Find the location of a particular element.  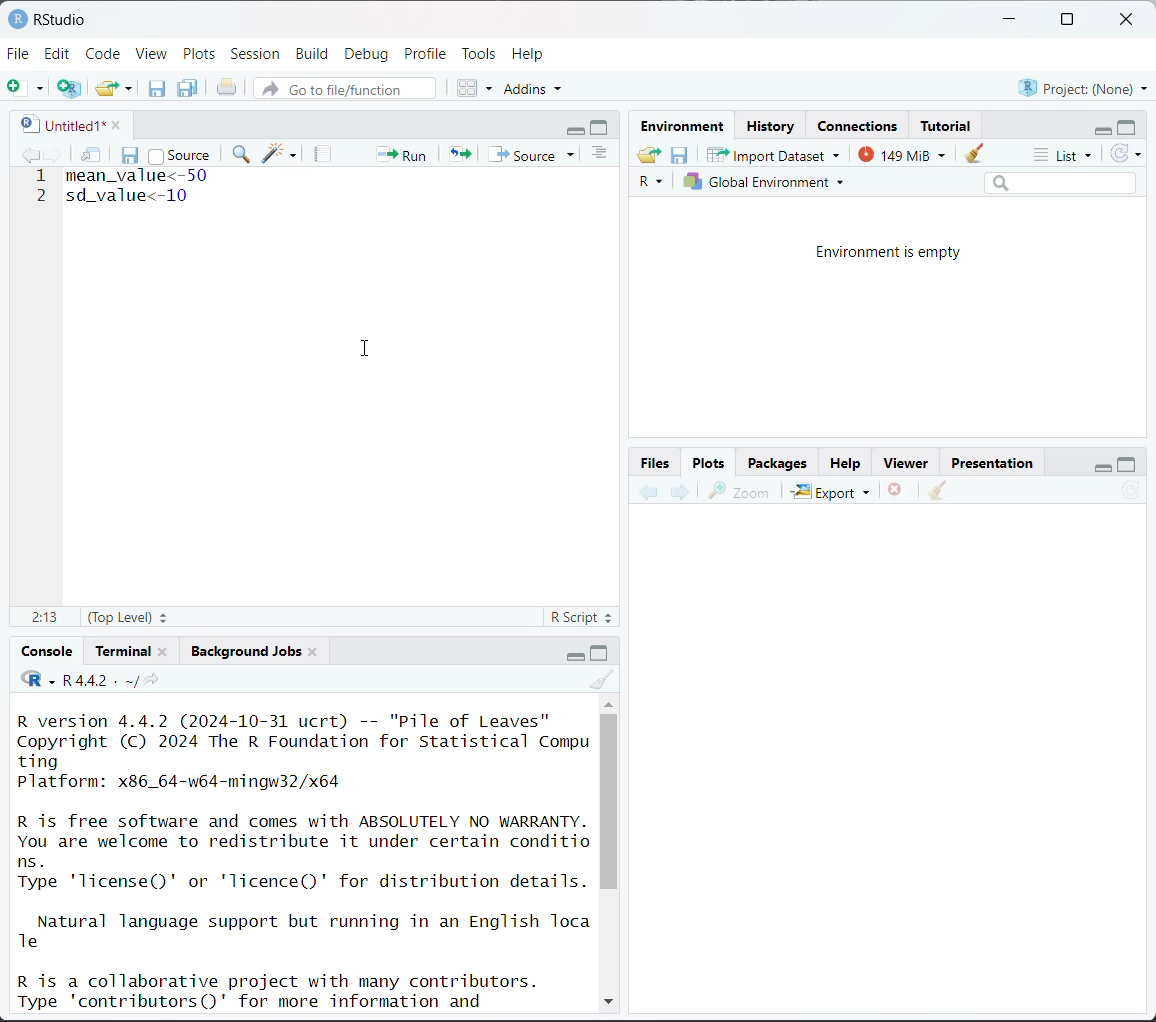

Edit is located at coordinates (60, 53).